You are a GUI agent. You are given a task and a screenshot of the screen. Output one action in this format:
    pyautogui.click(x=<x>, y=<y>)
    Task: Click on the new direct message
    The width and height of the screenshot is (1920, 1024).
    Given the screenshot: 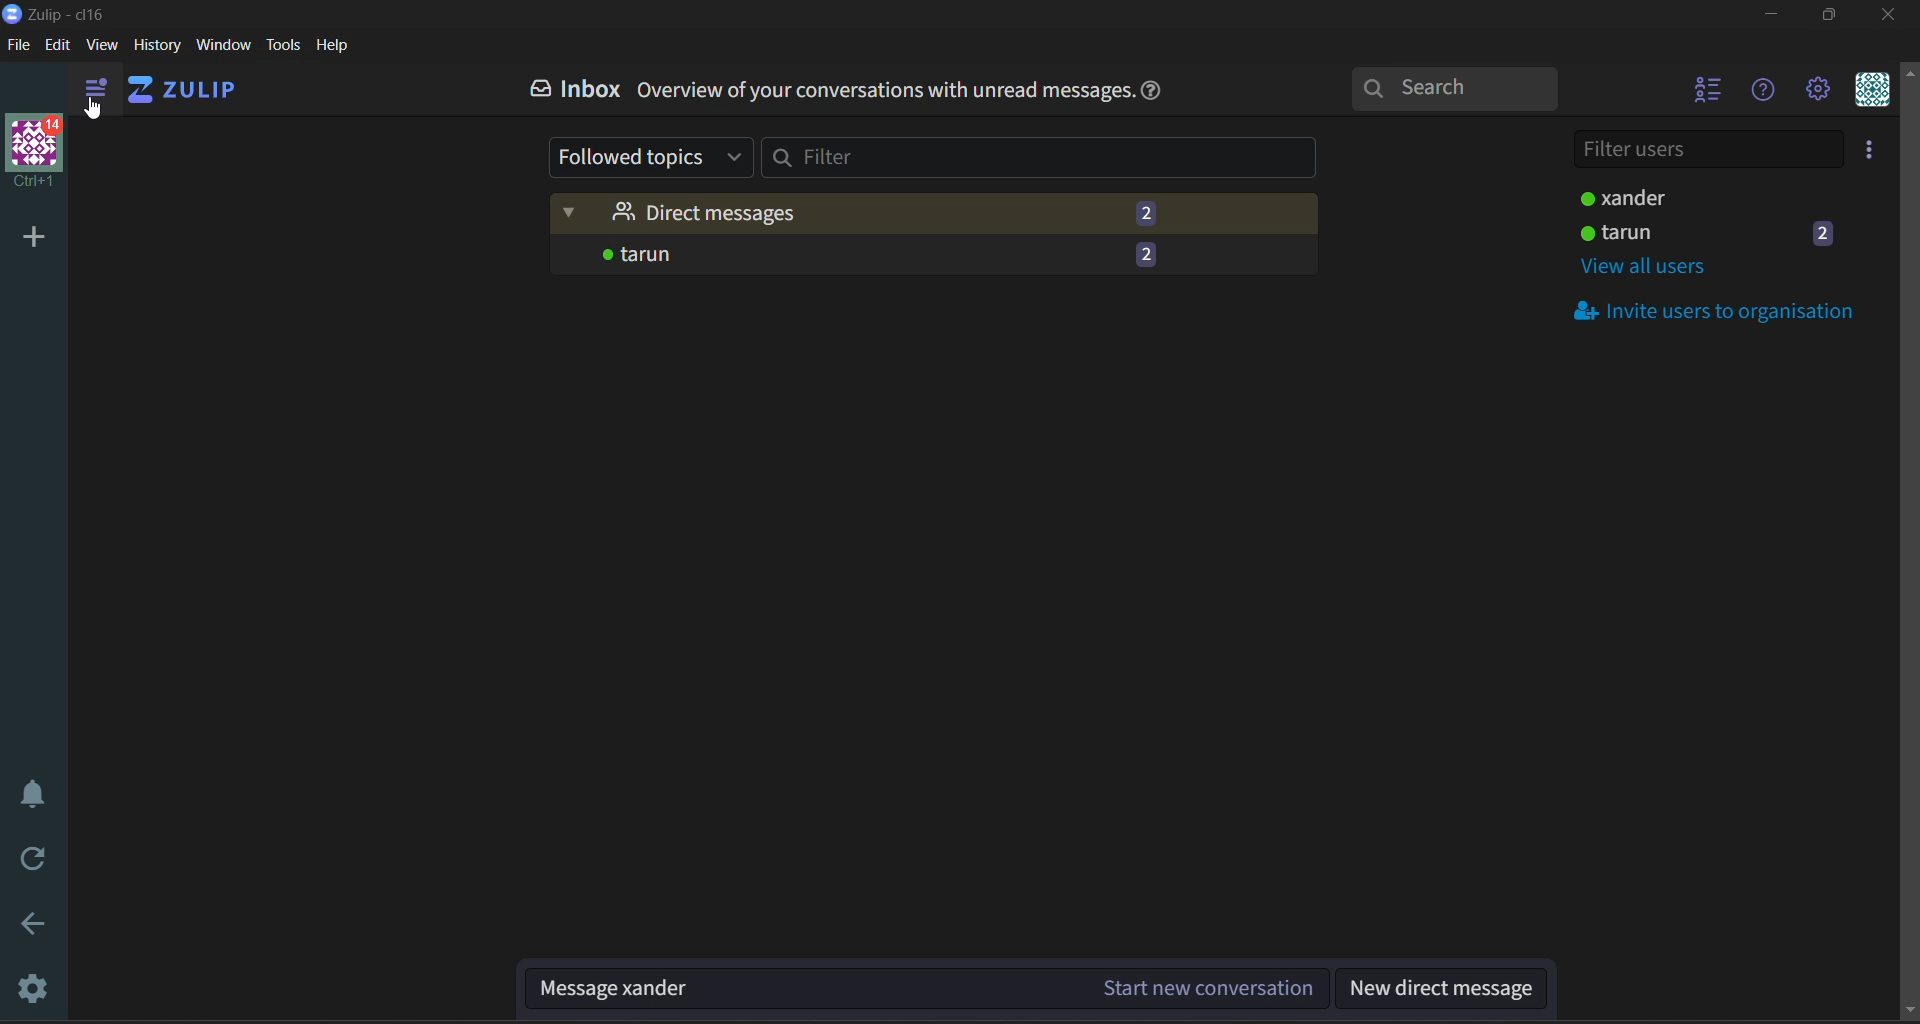 What is the action you would take?
    pyautogui.click(x=1443, y=990)
    